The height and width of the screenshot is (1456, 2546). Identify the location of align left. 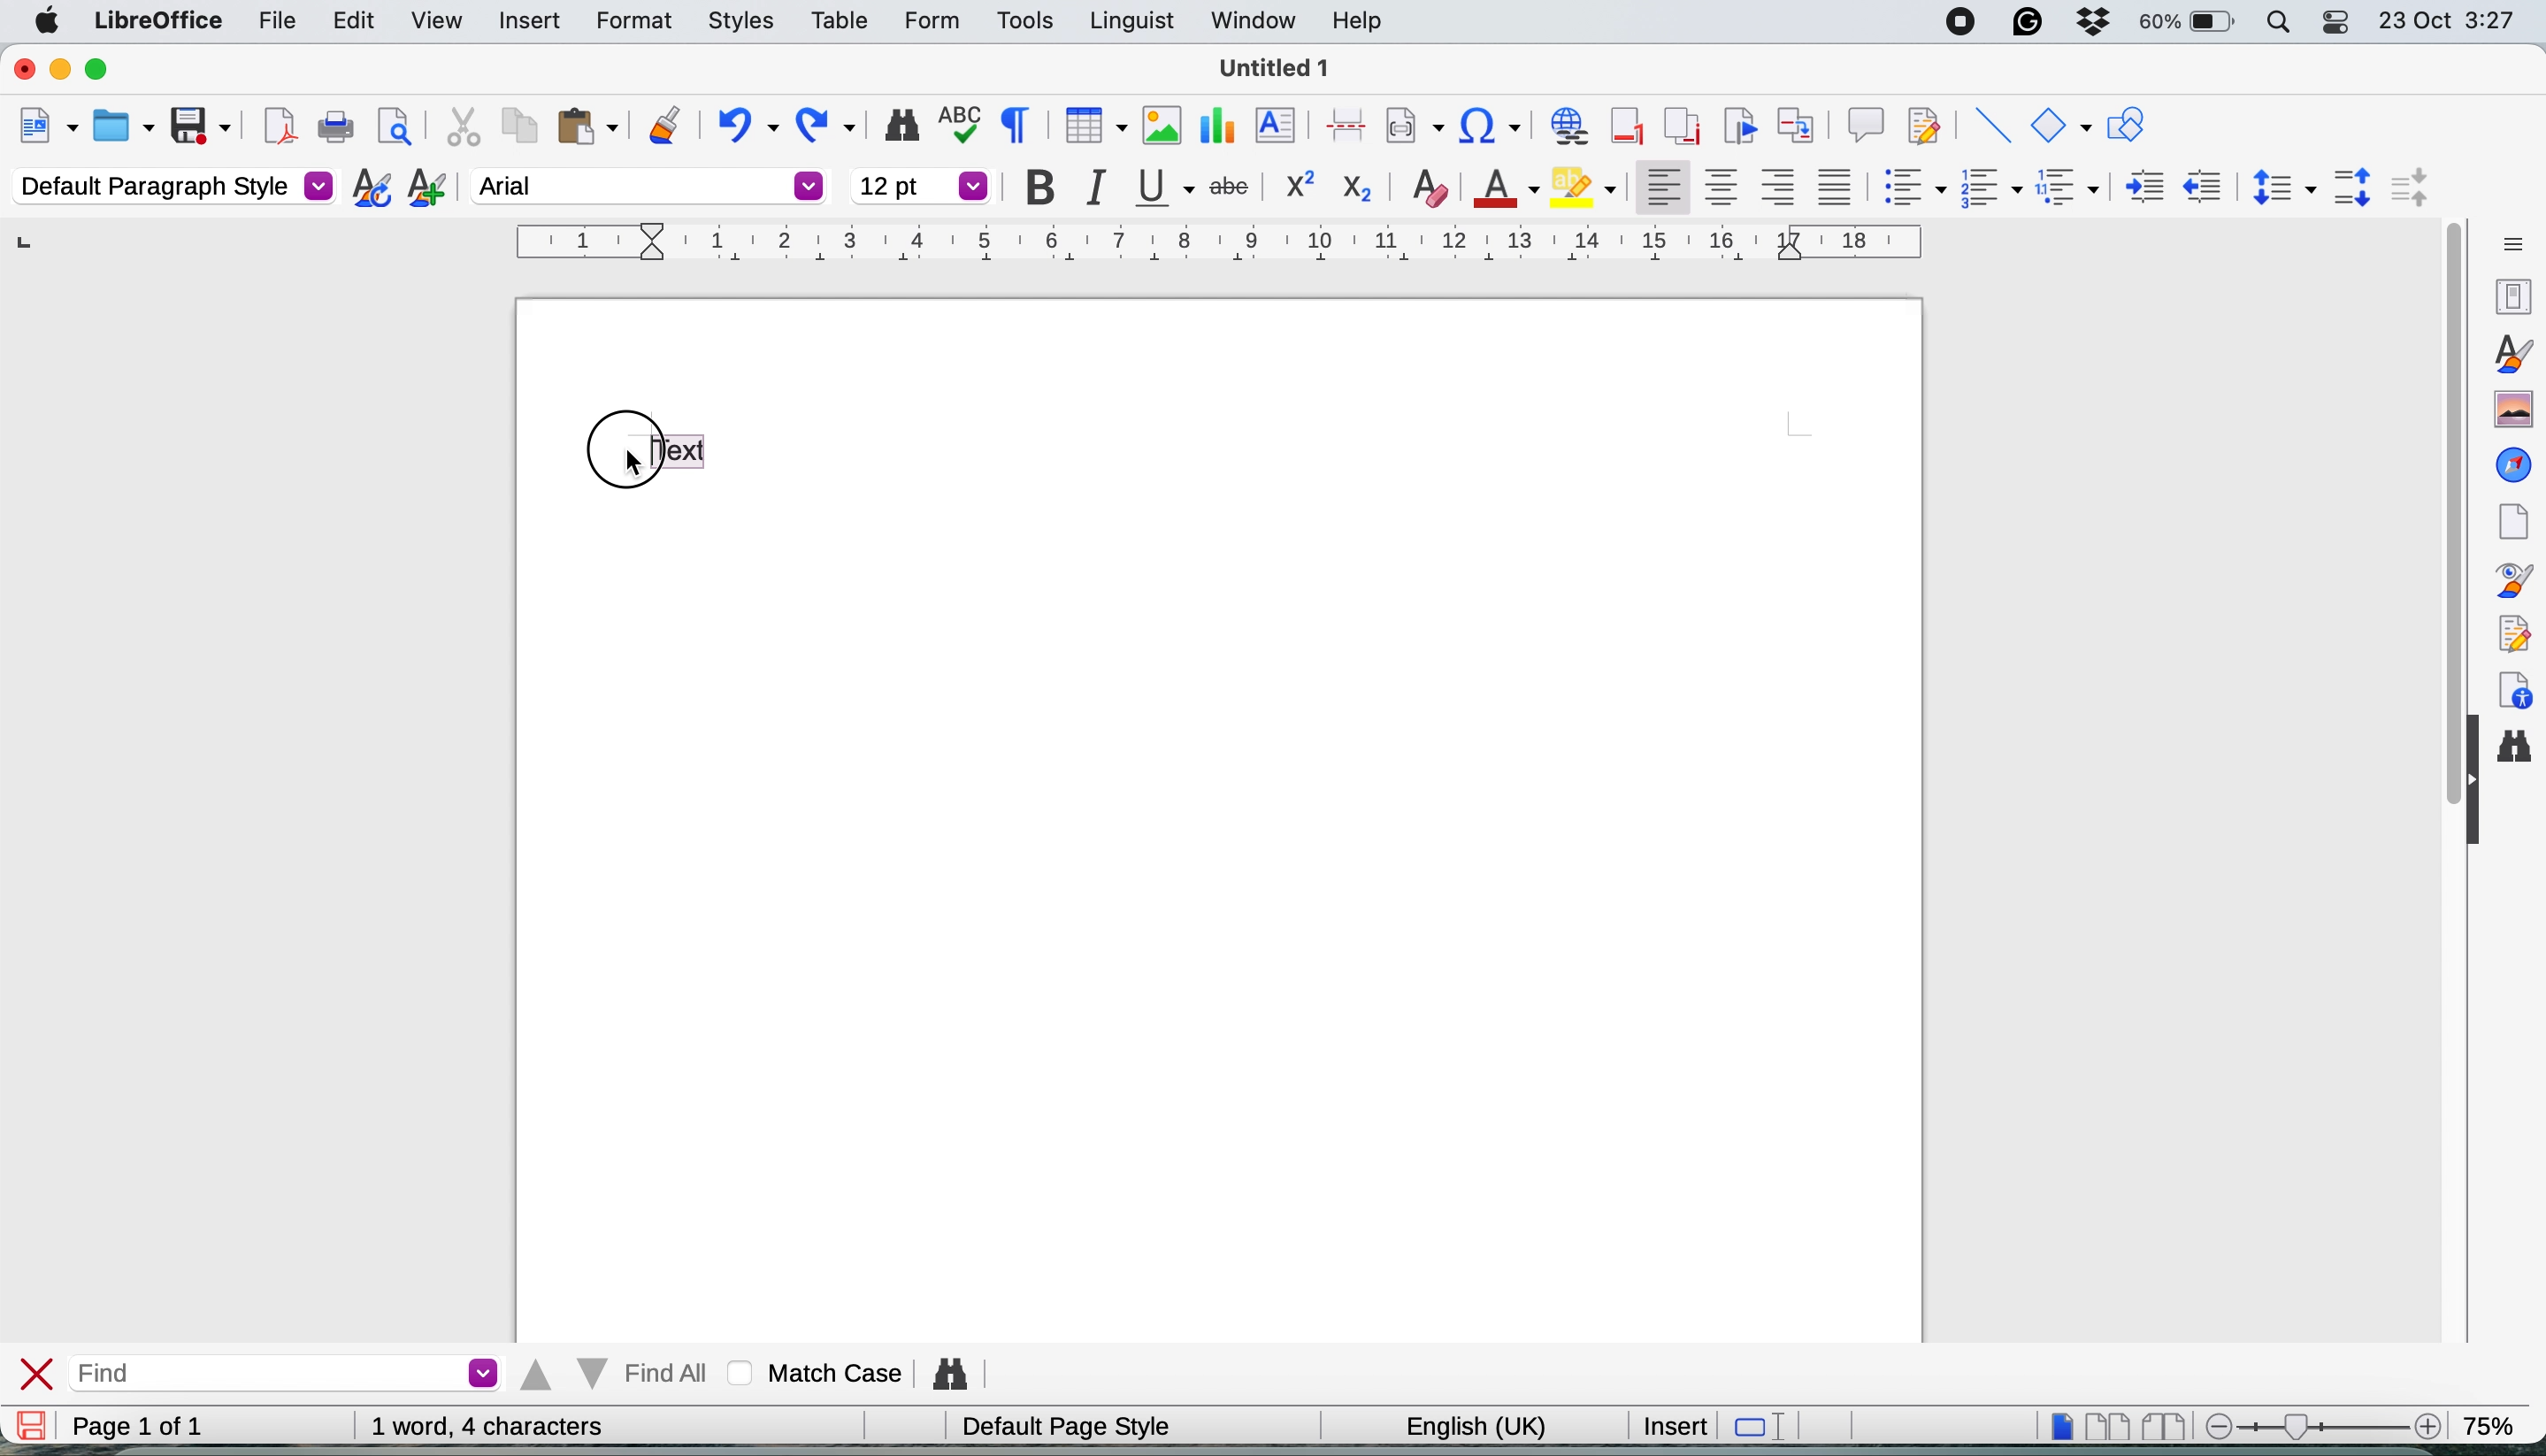
(1658, 188).